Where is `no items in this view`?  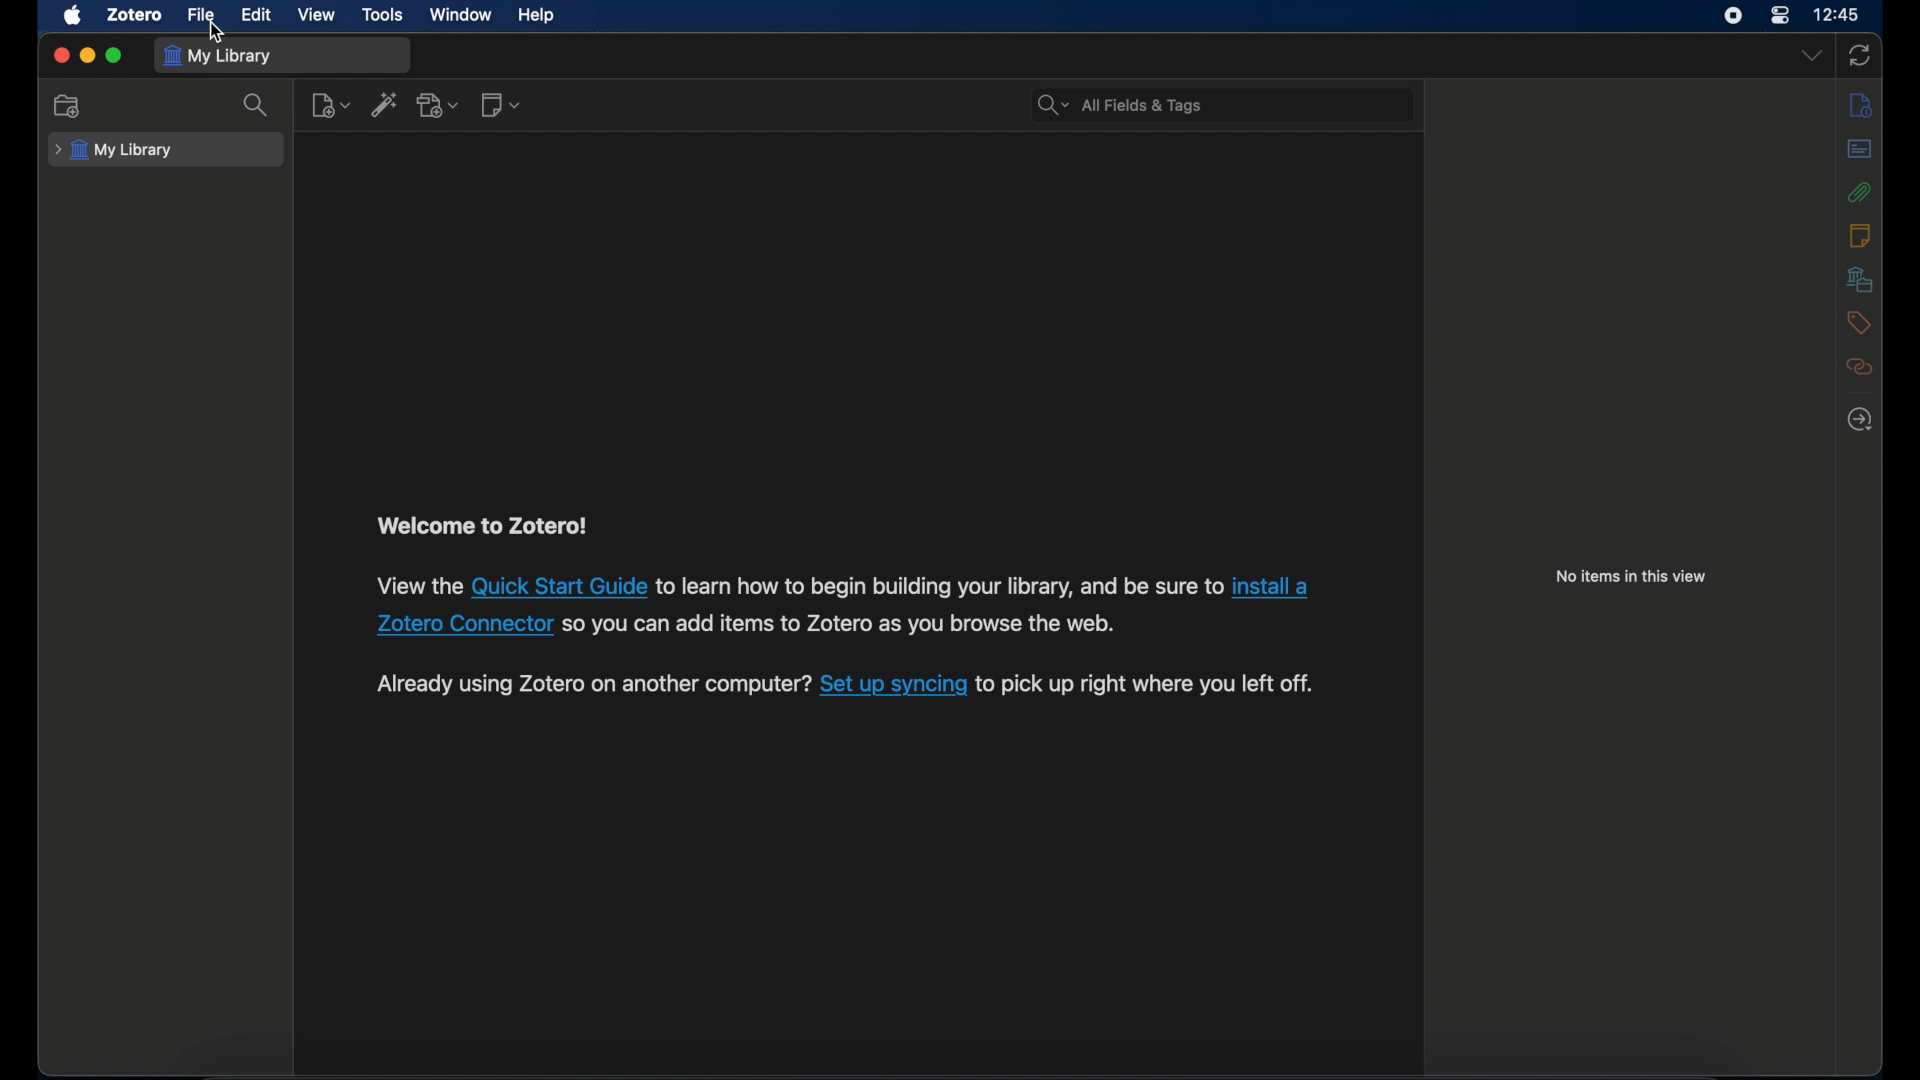
no items in this view is located at coordinates (1631, 576).